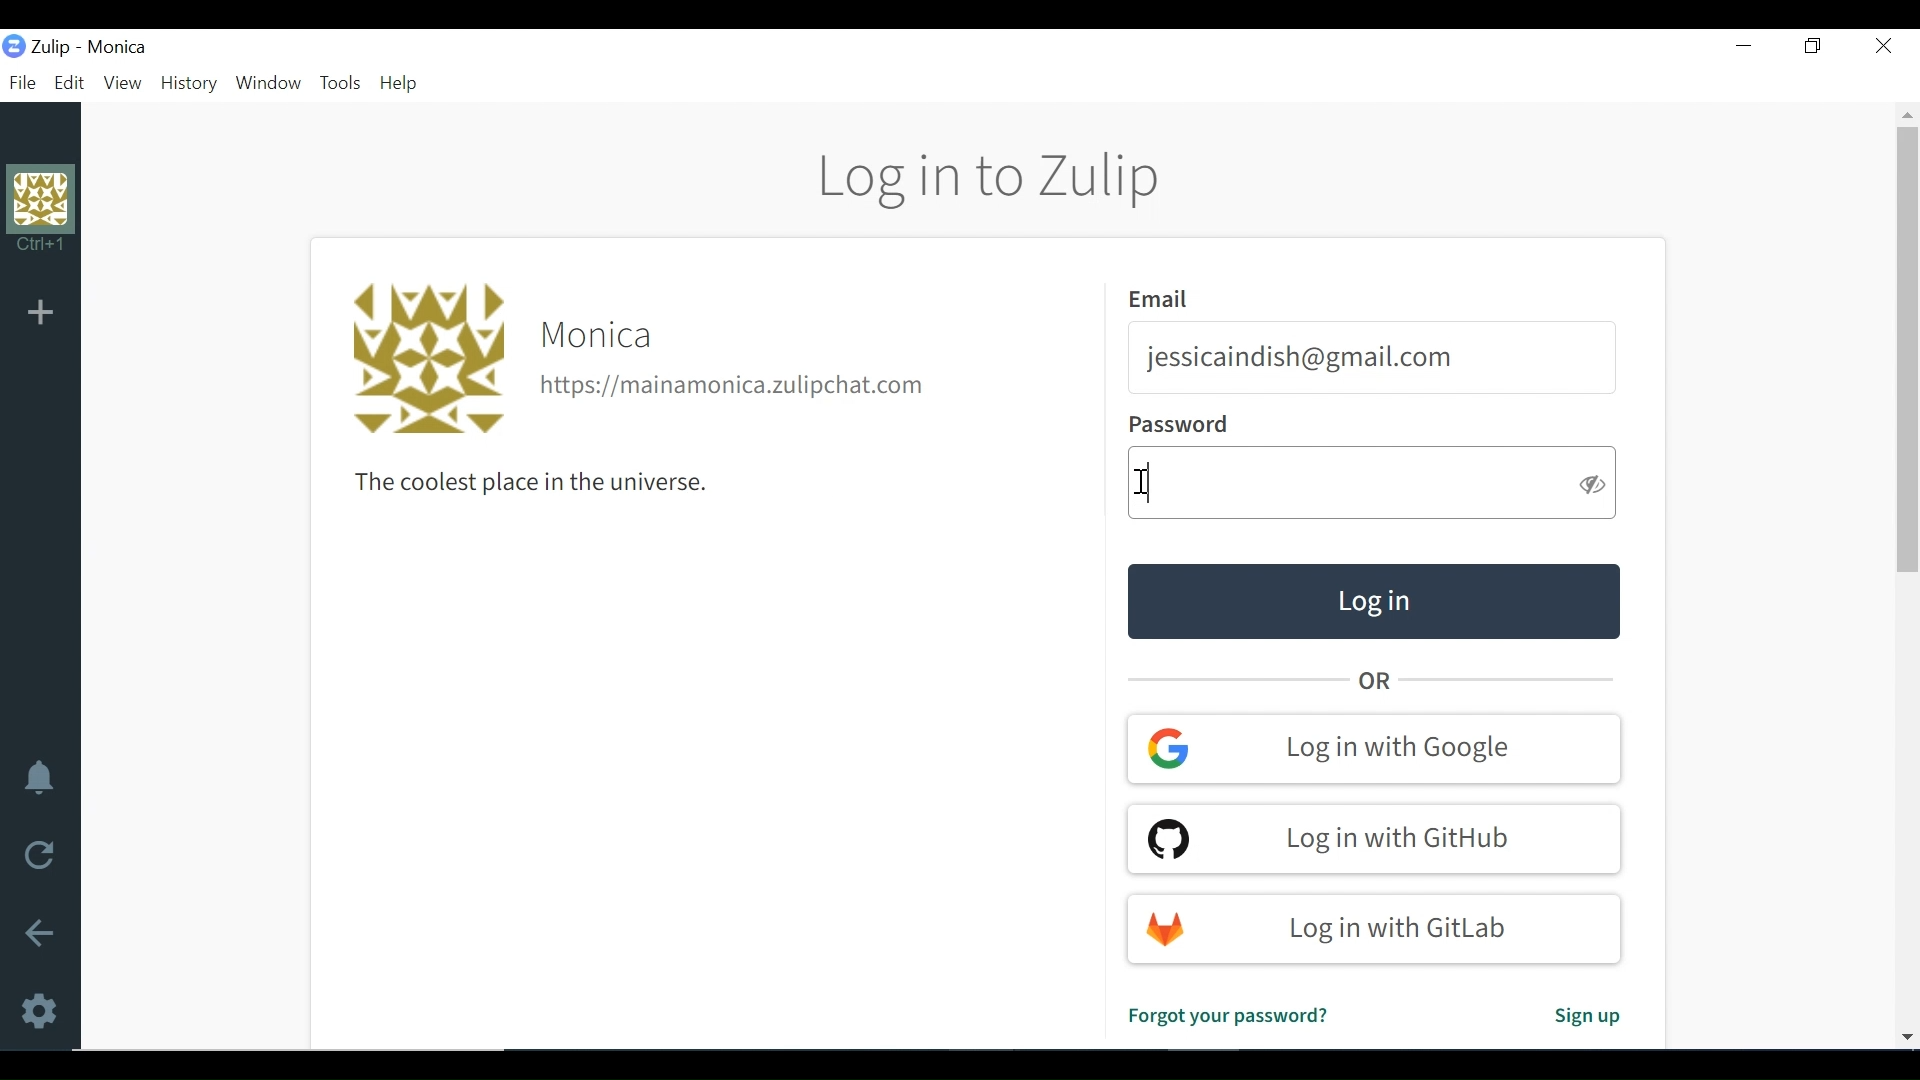 The width and height of the screenshot is (1920, 1080). Describe the element at coordinates (1373, 837) in the screenshot. I see `Log in with GitHub` at that location.